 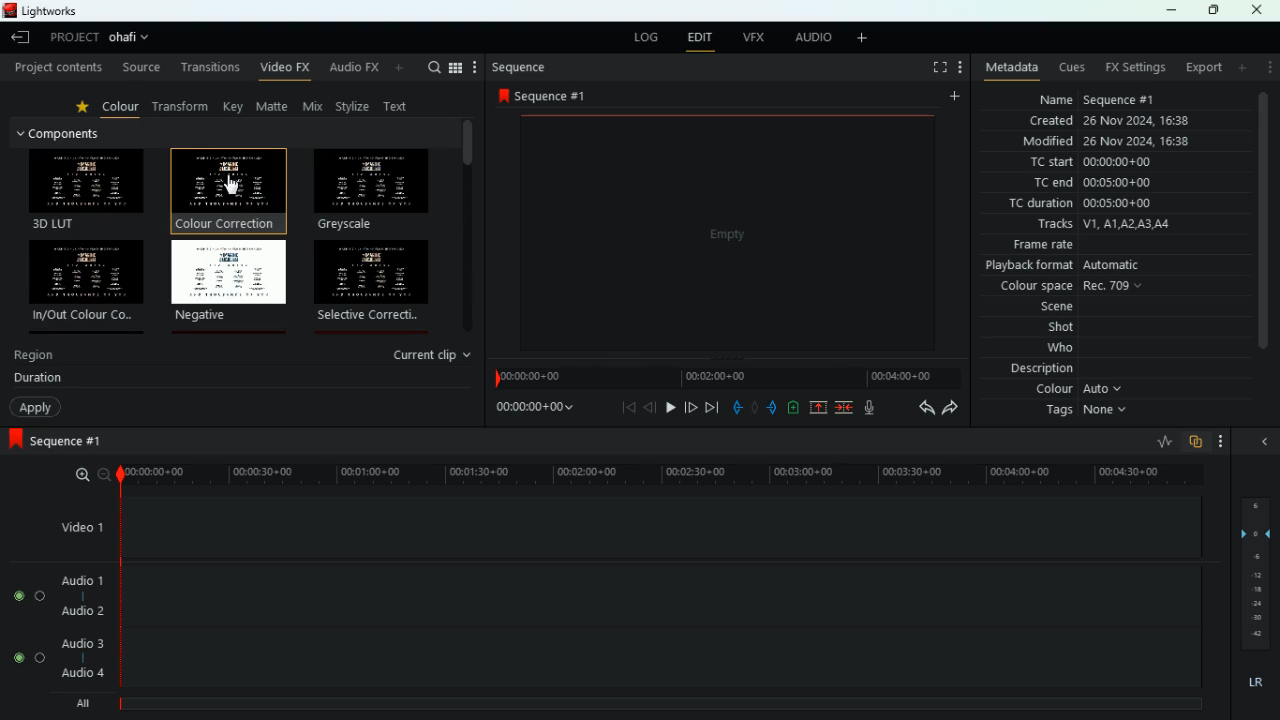 I want to click on forward, so click(x=950, y=409).